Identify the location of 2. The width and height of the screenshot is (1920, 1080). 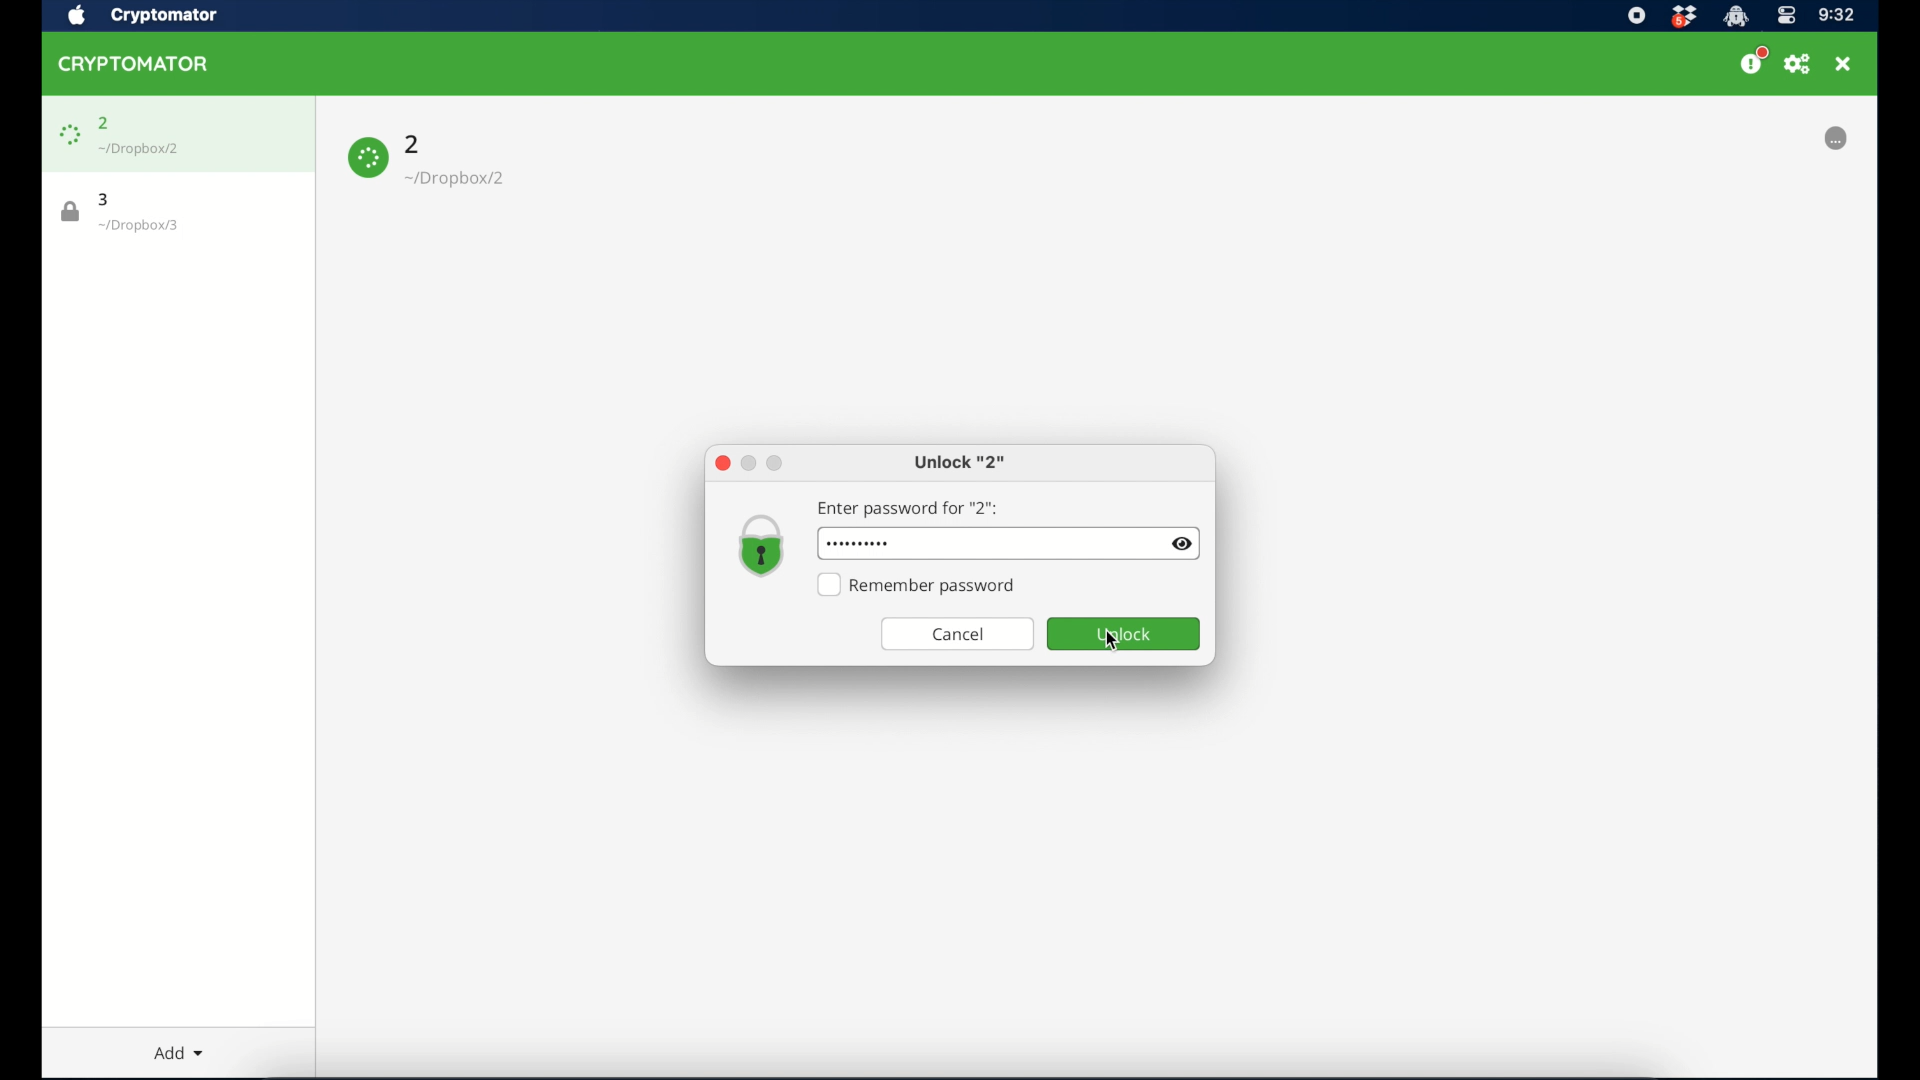
(106, 122).